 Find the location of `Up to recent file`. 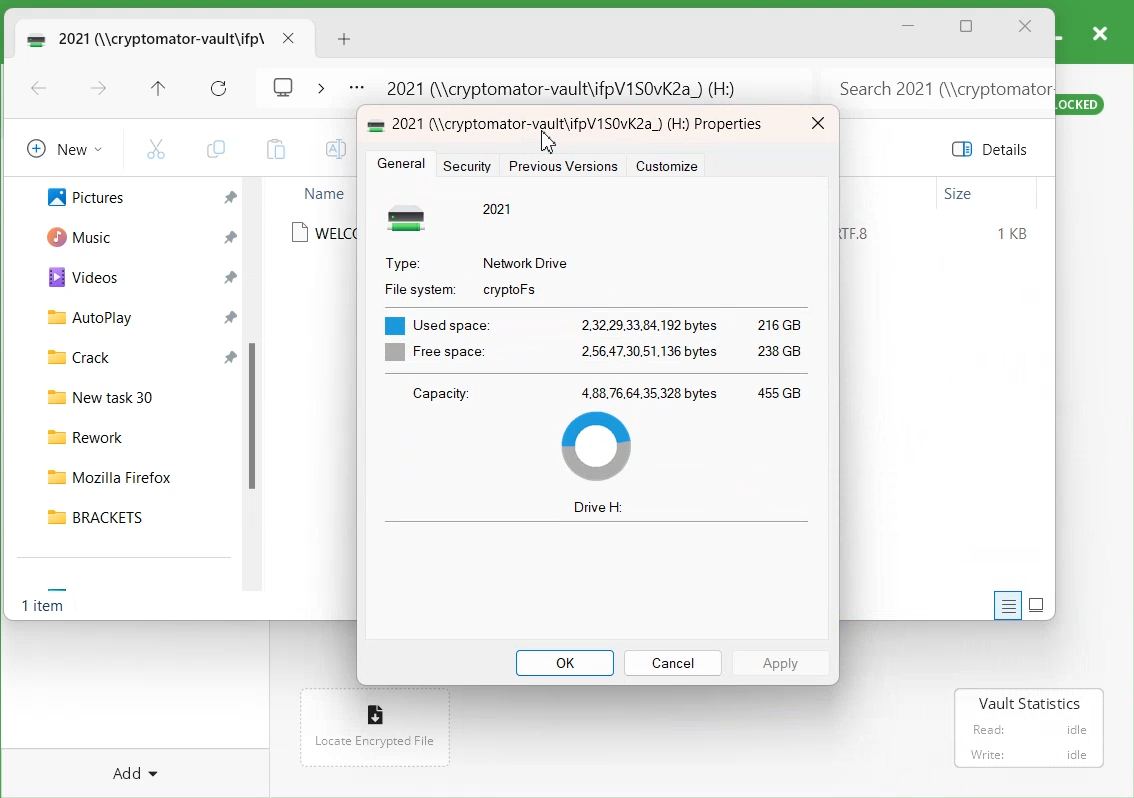

Up to recent file is located at coordinates (158, 90).